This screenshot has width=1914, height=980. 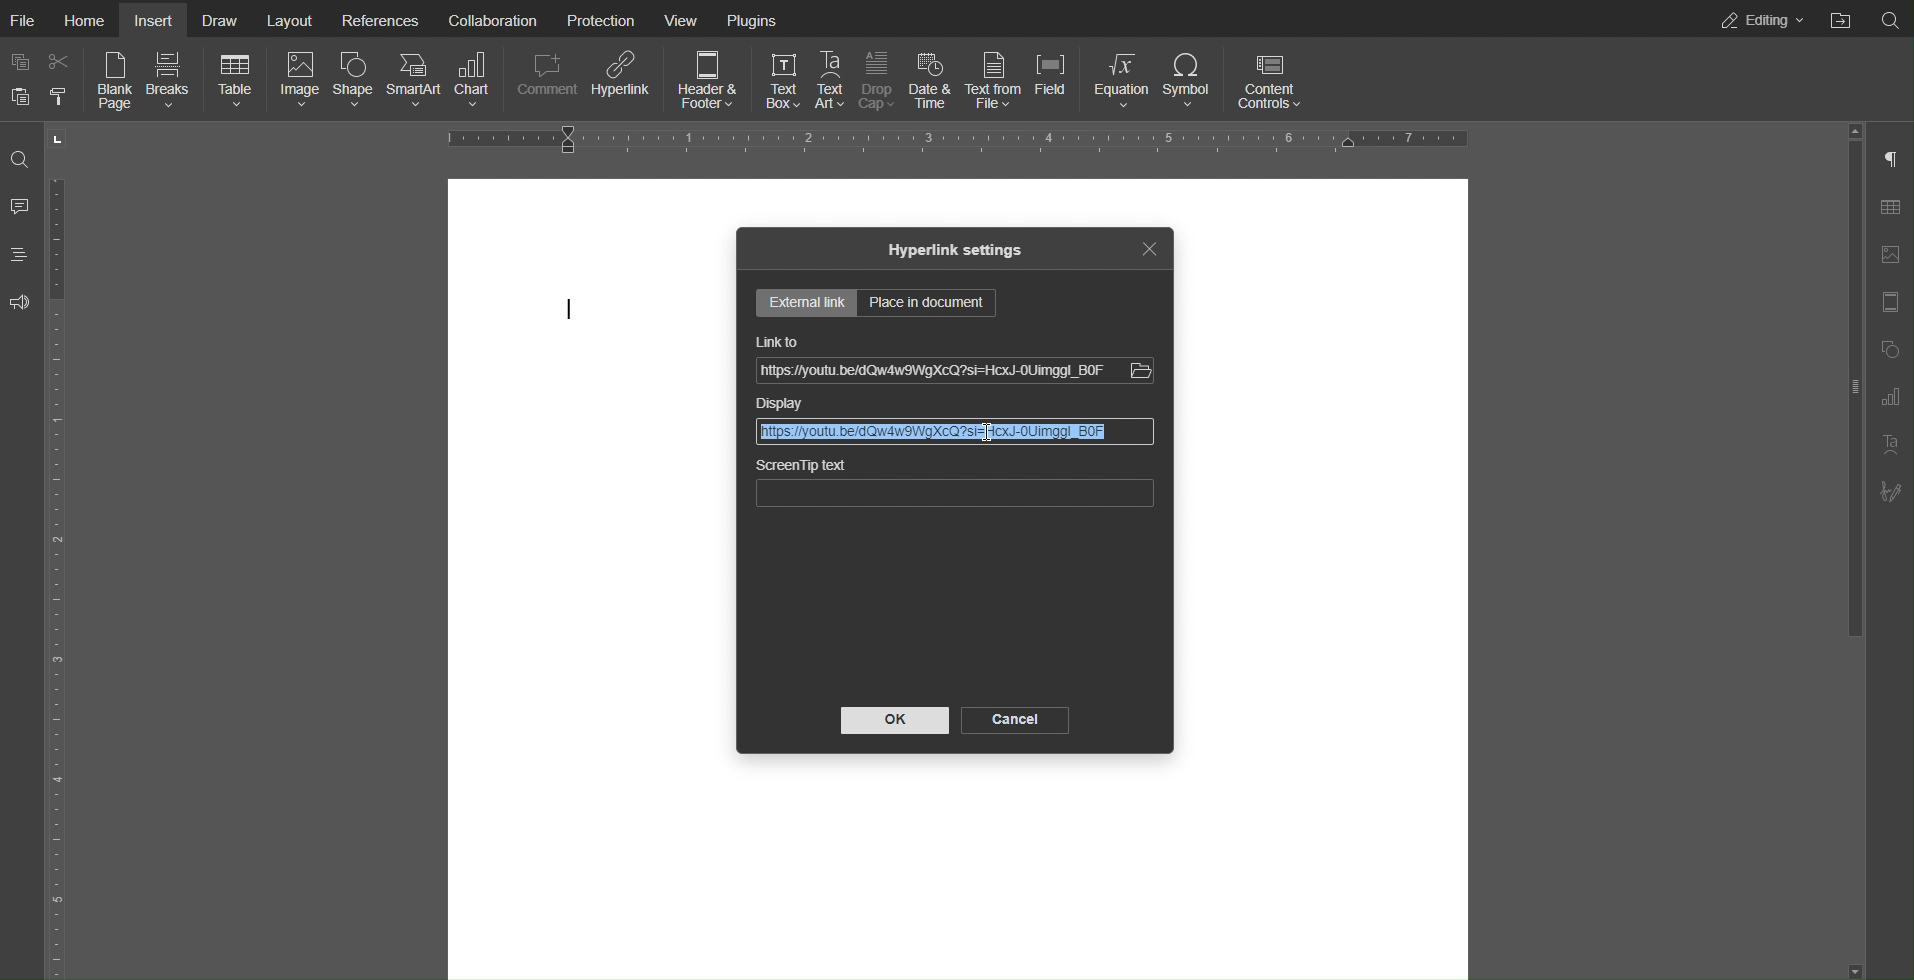 I want to click on ScreenTip text bar, so click(x=956, y=493).